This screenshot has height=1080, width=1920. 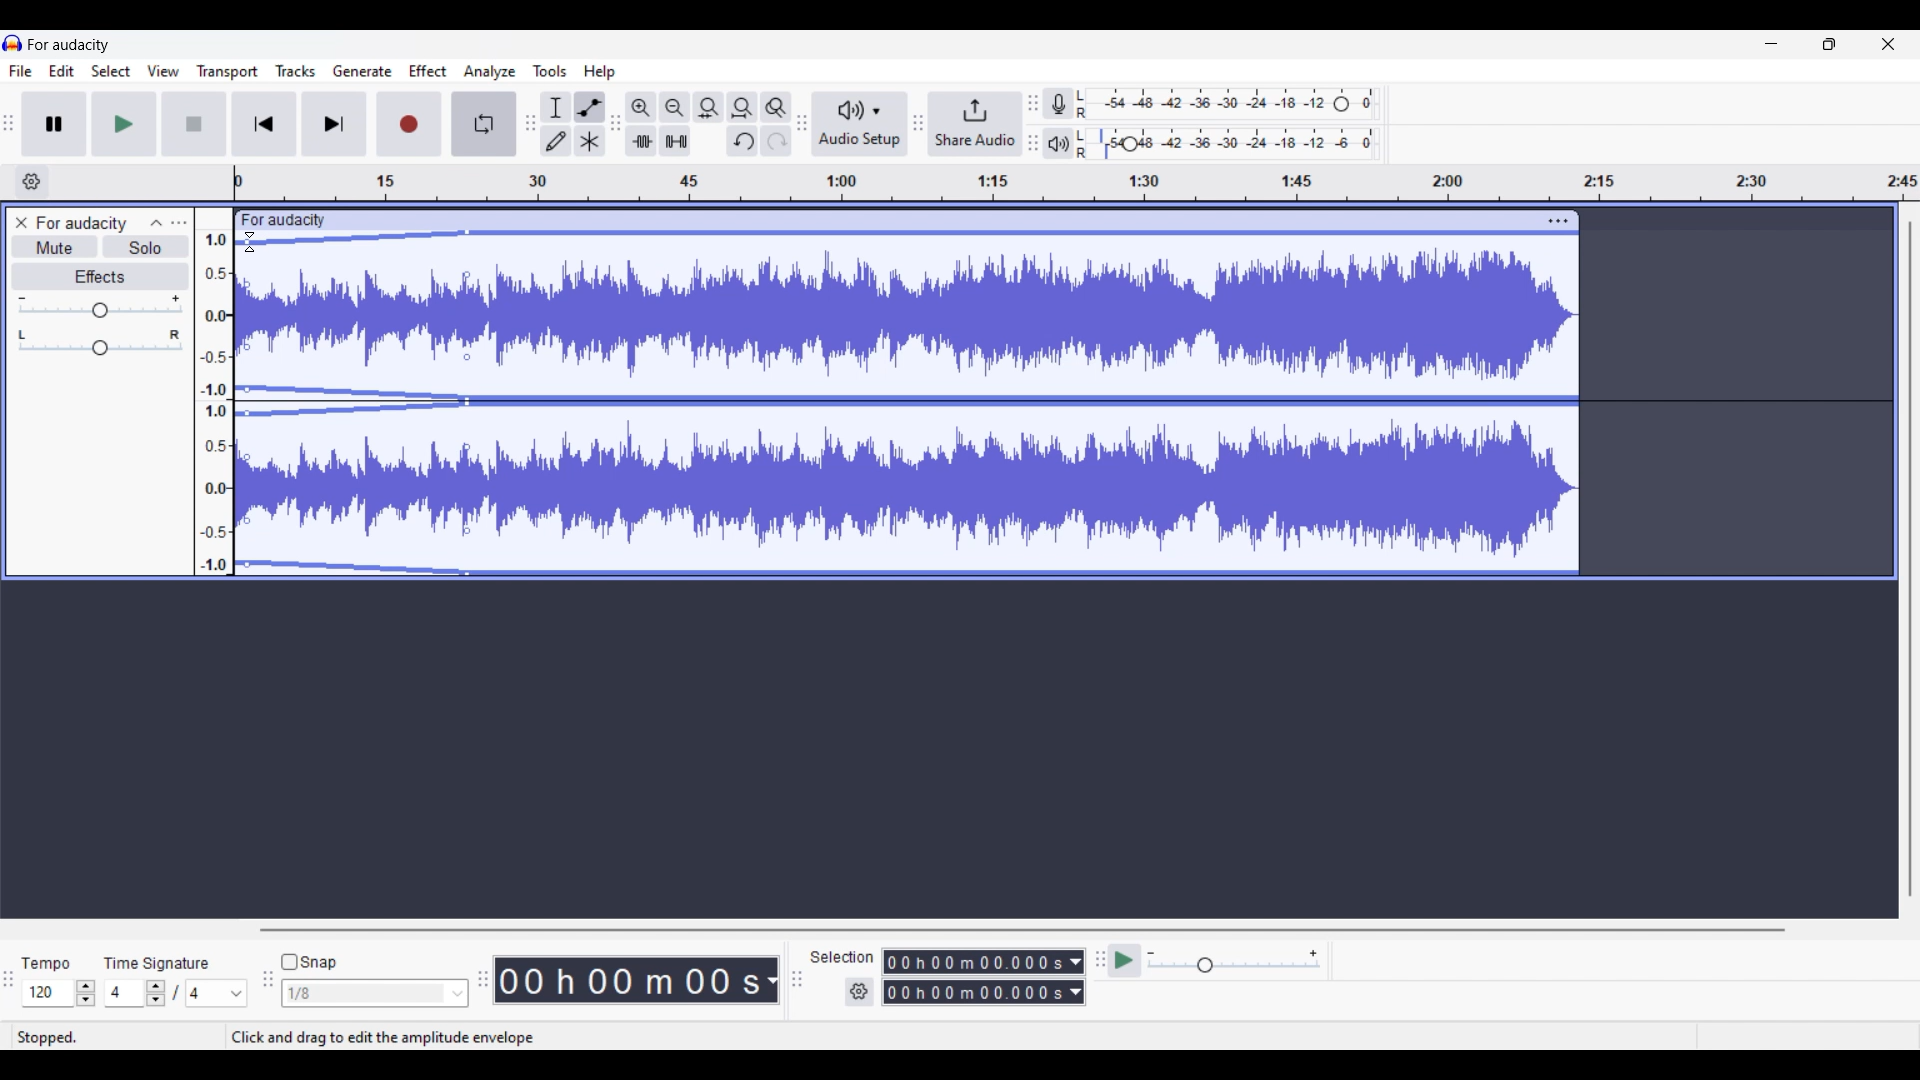 What do you see at coordinates (111, 71) in the screenshot?
I see `Select` at bounding box center [111, 71].